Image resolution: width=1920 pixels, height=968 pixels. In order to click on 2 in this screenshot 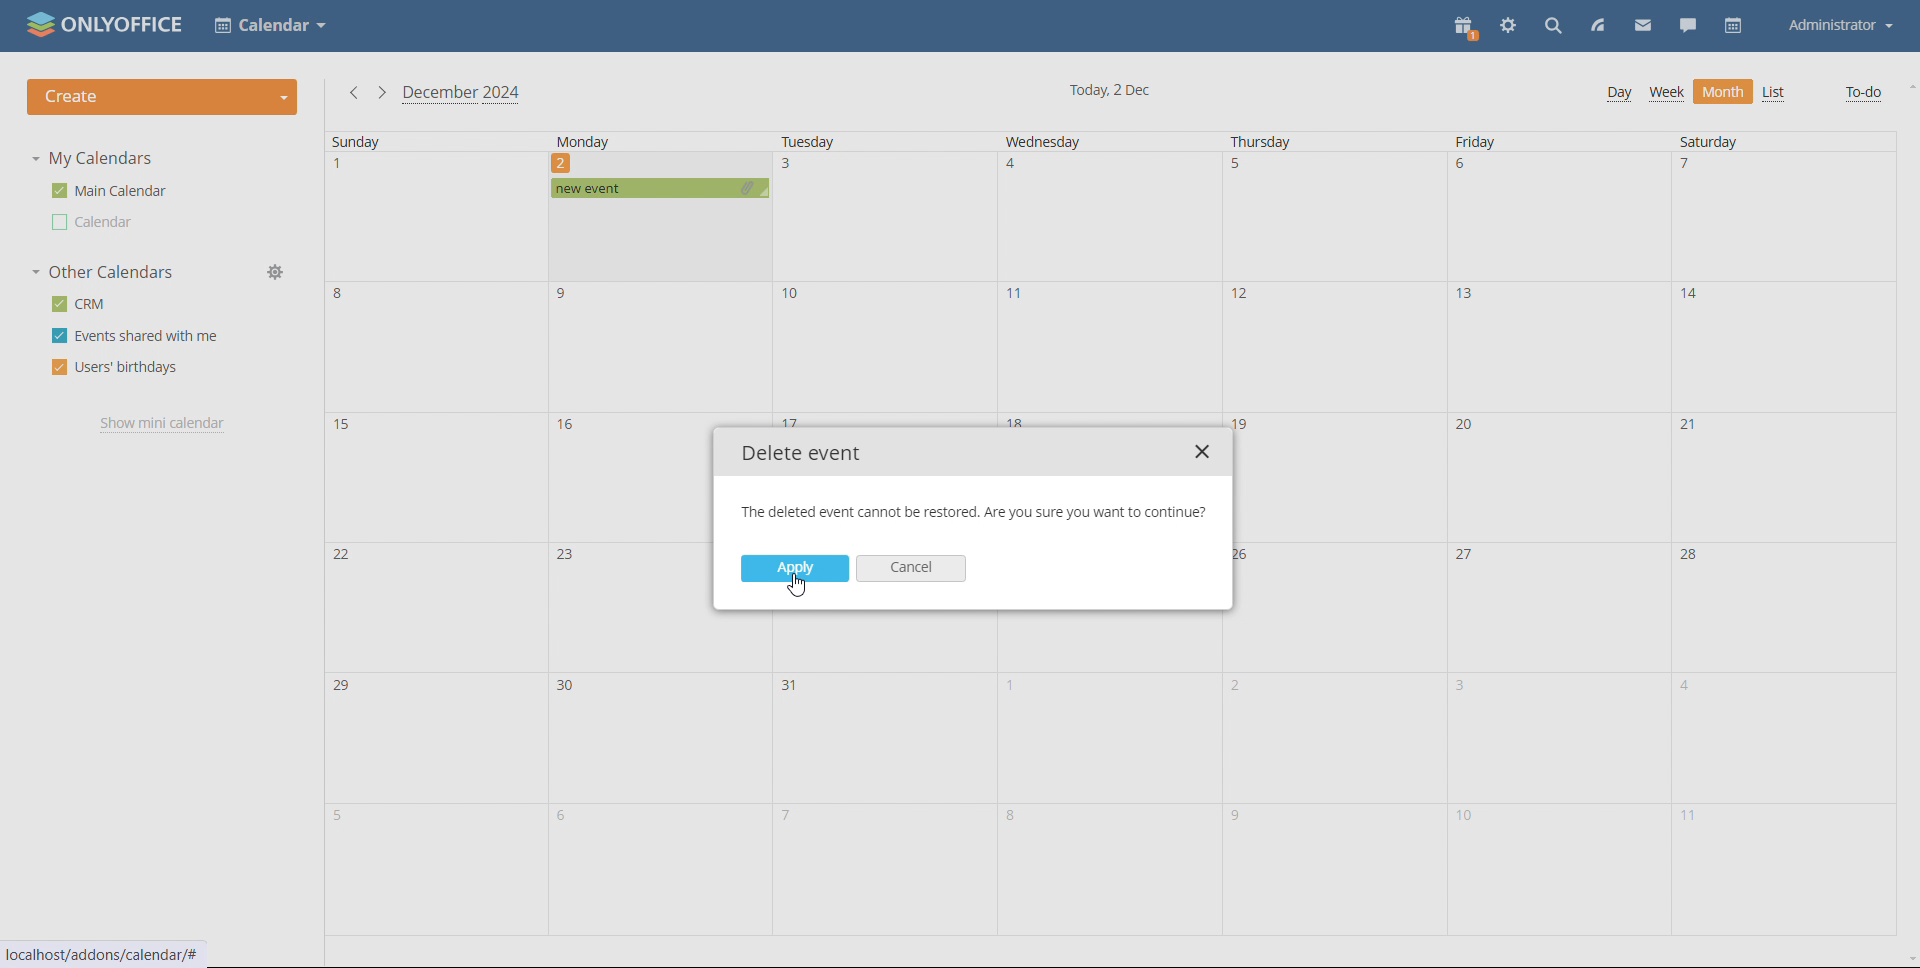, I will do `click(561, 163)`.